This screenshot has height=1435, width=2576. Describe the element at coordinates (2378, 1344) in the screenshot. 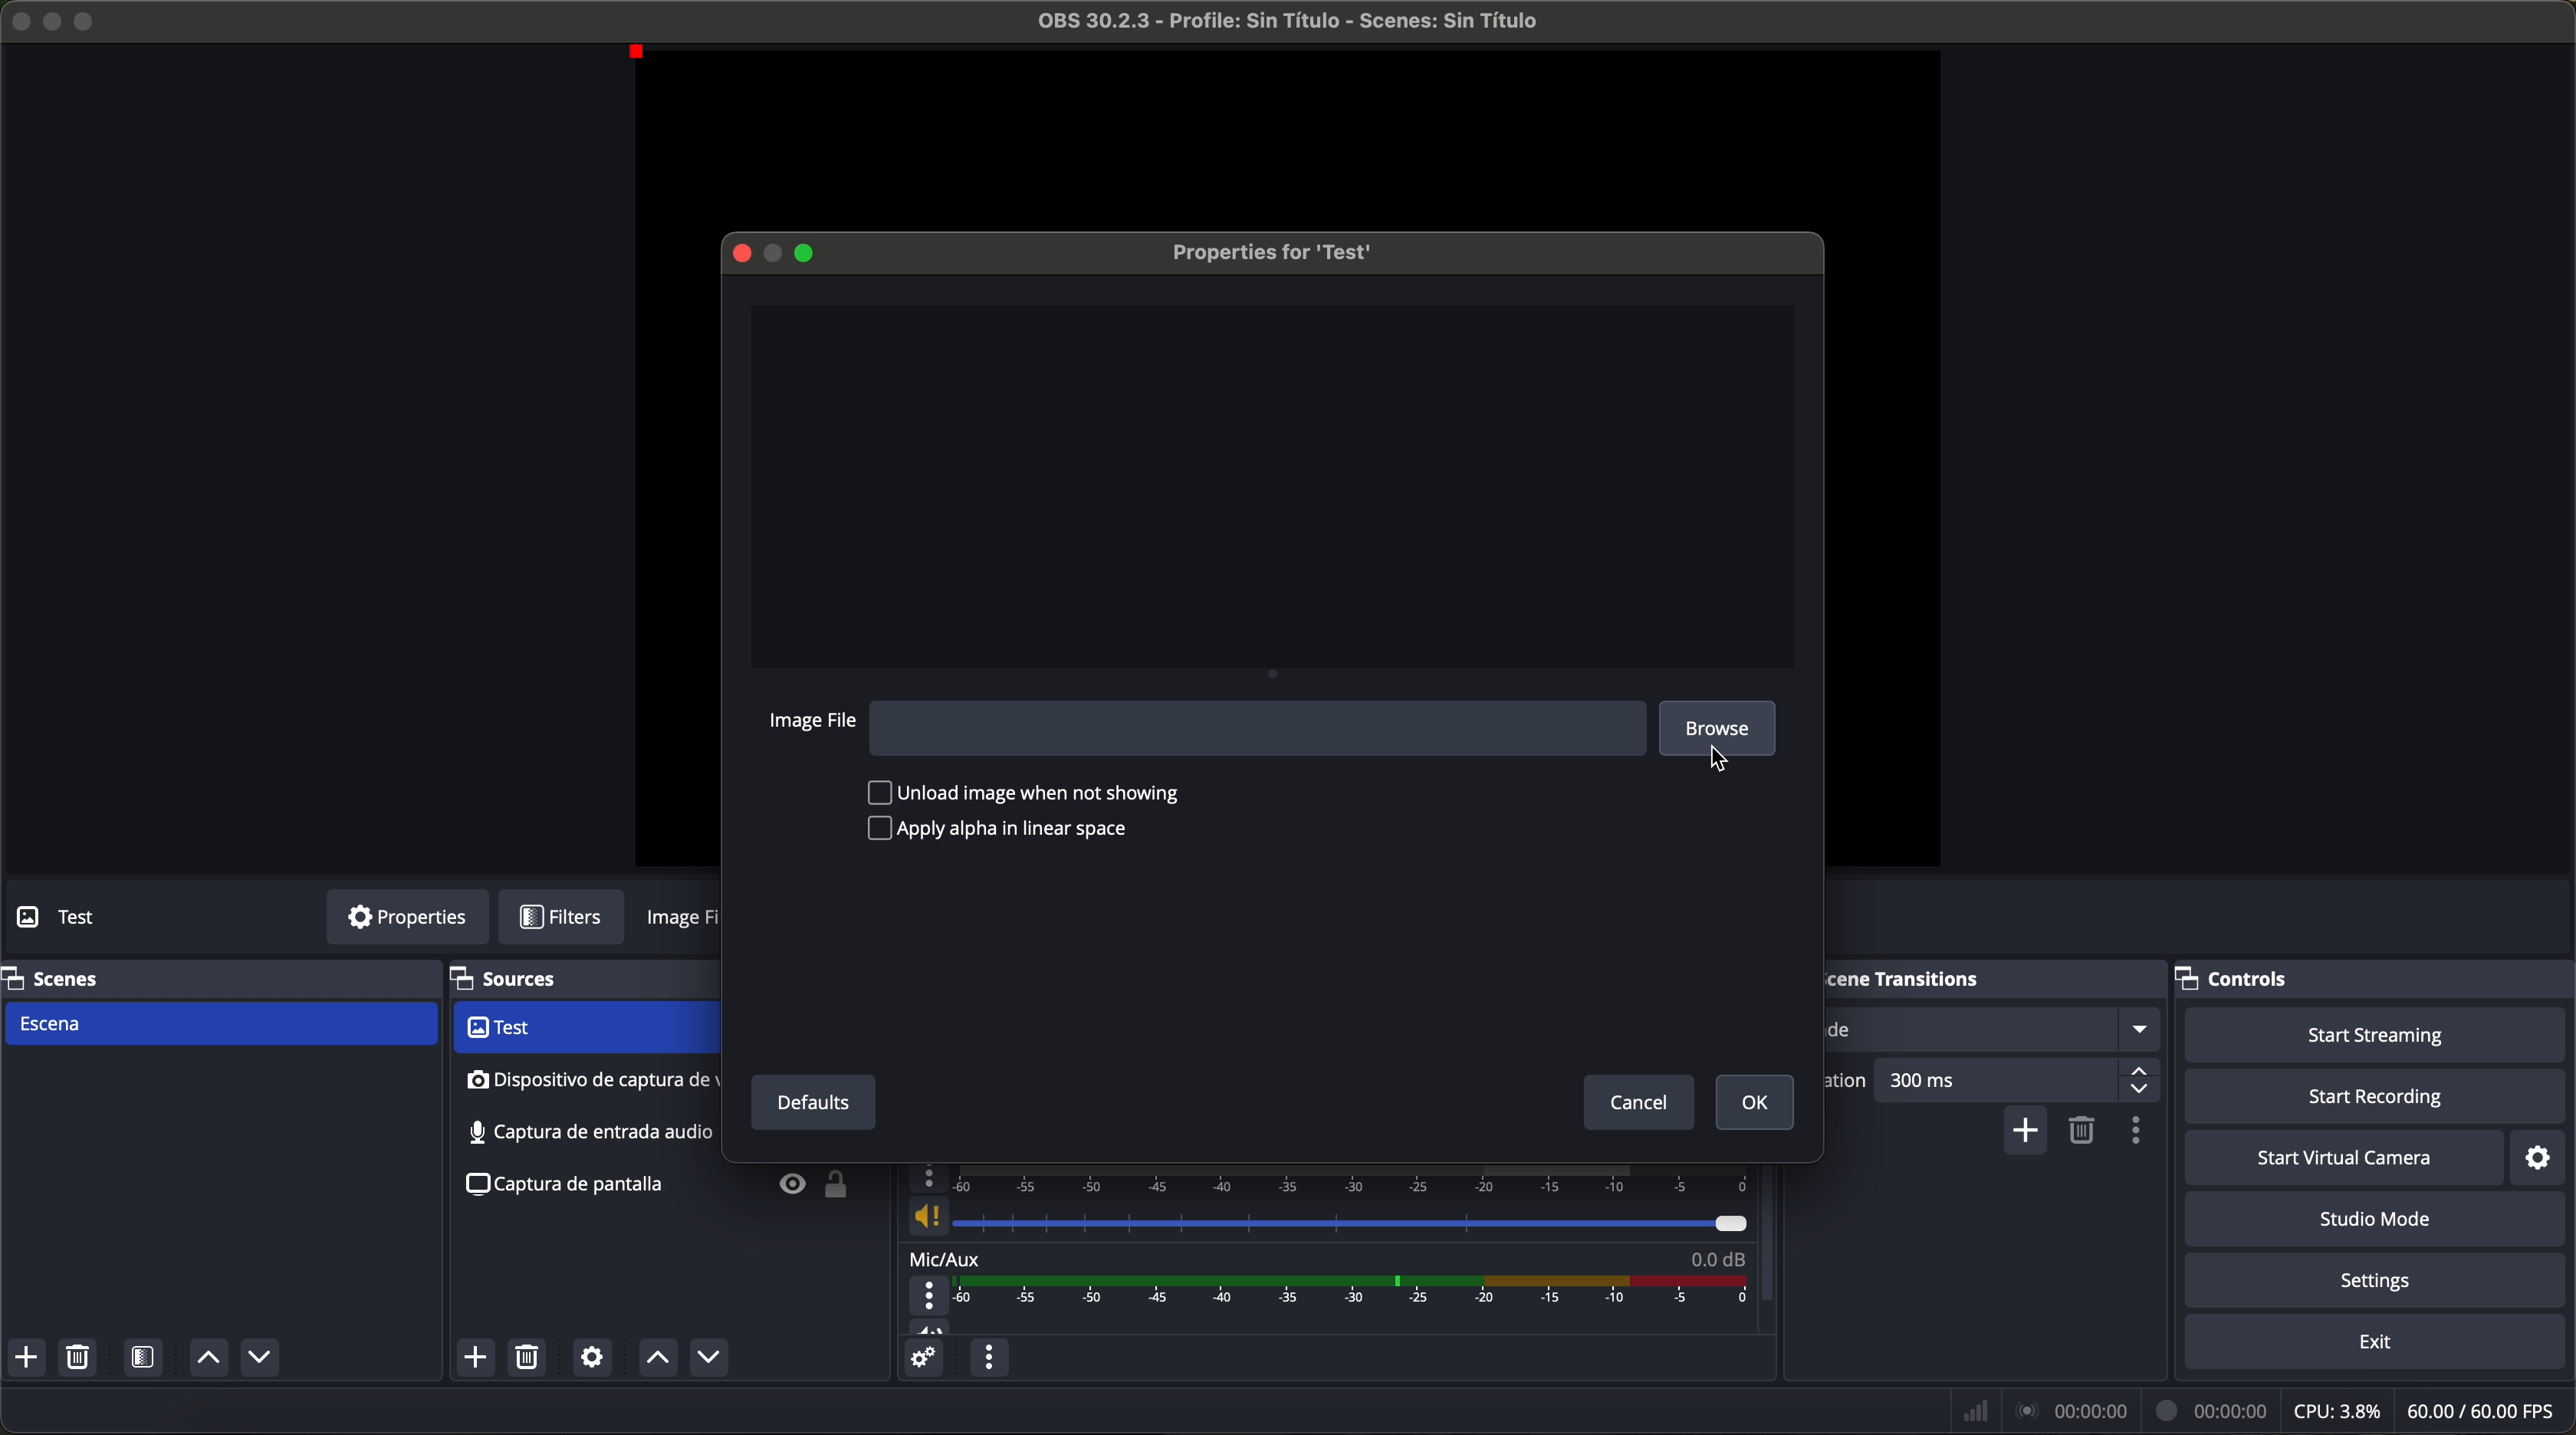

I see `exit` at that location.